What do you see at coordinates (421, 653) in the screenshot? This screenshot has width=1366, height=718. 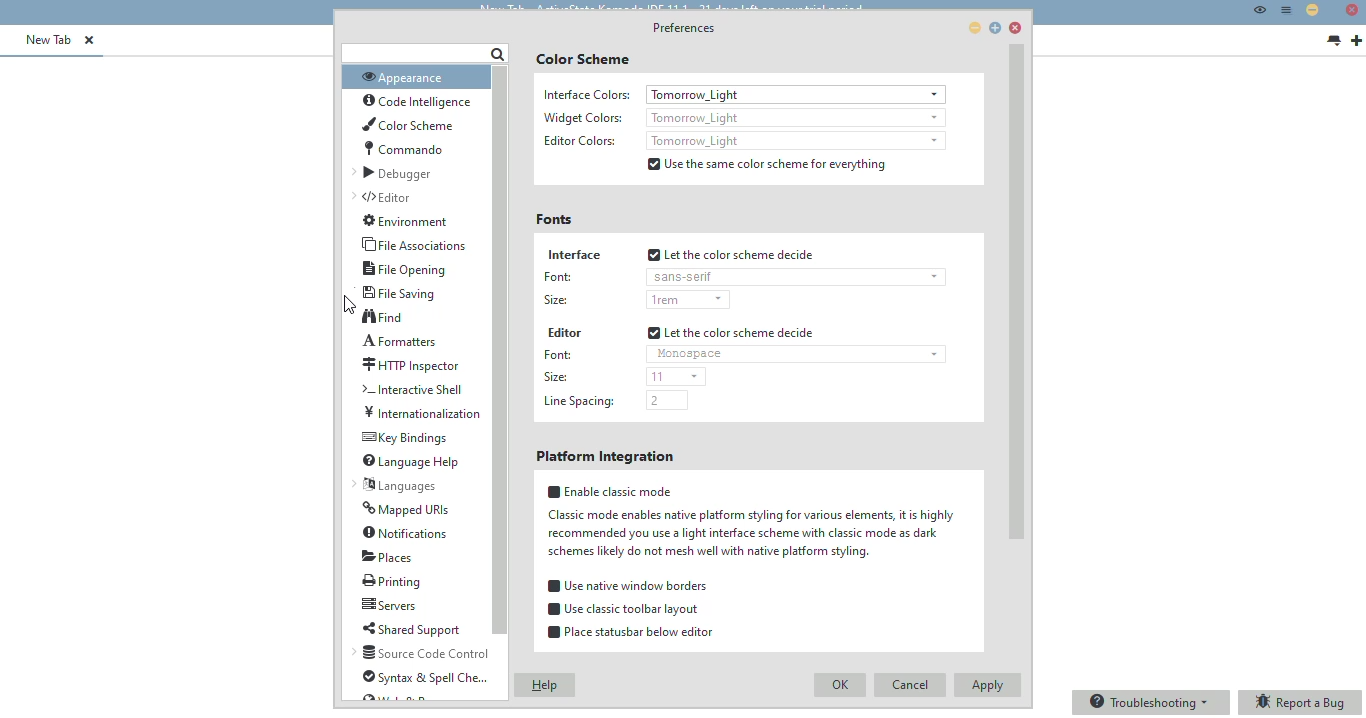 I see `source code control` at bounding box center [421, 653].